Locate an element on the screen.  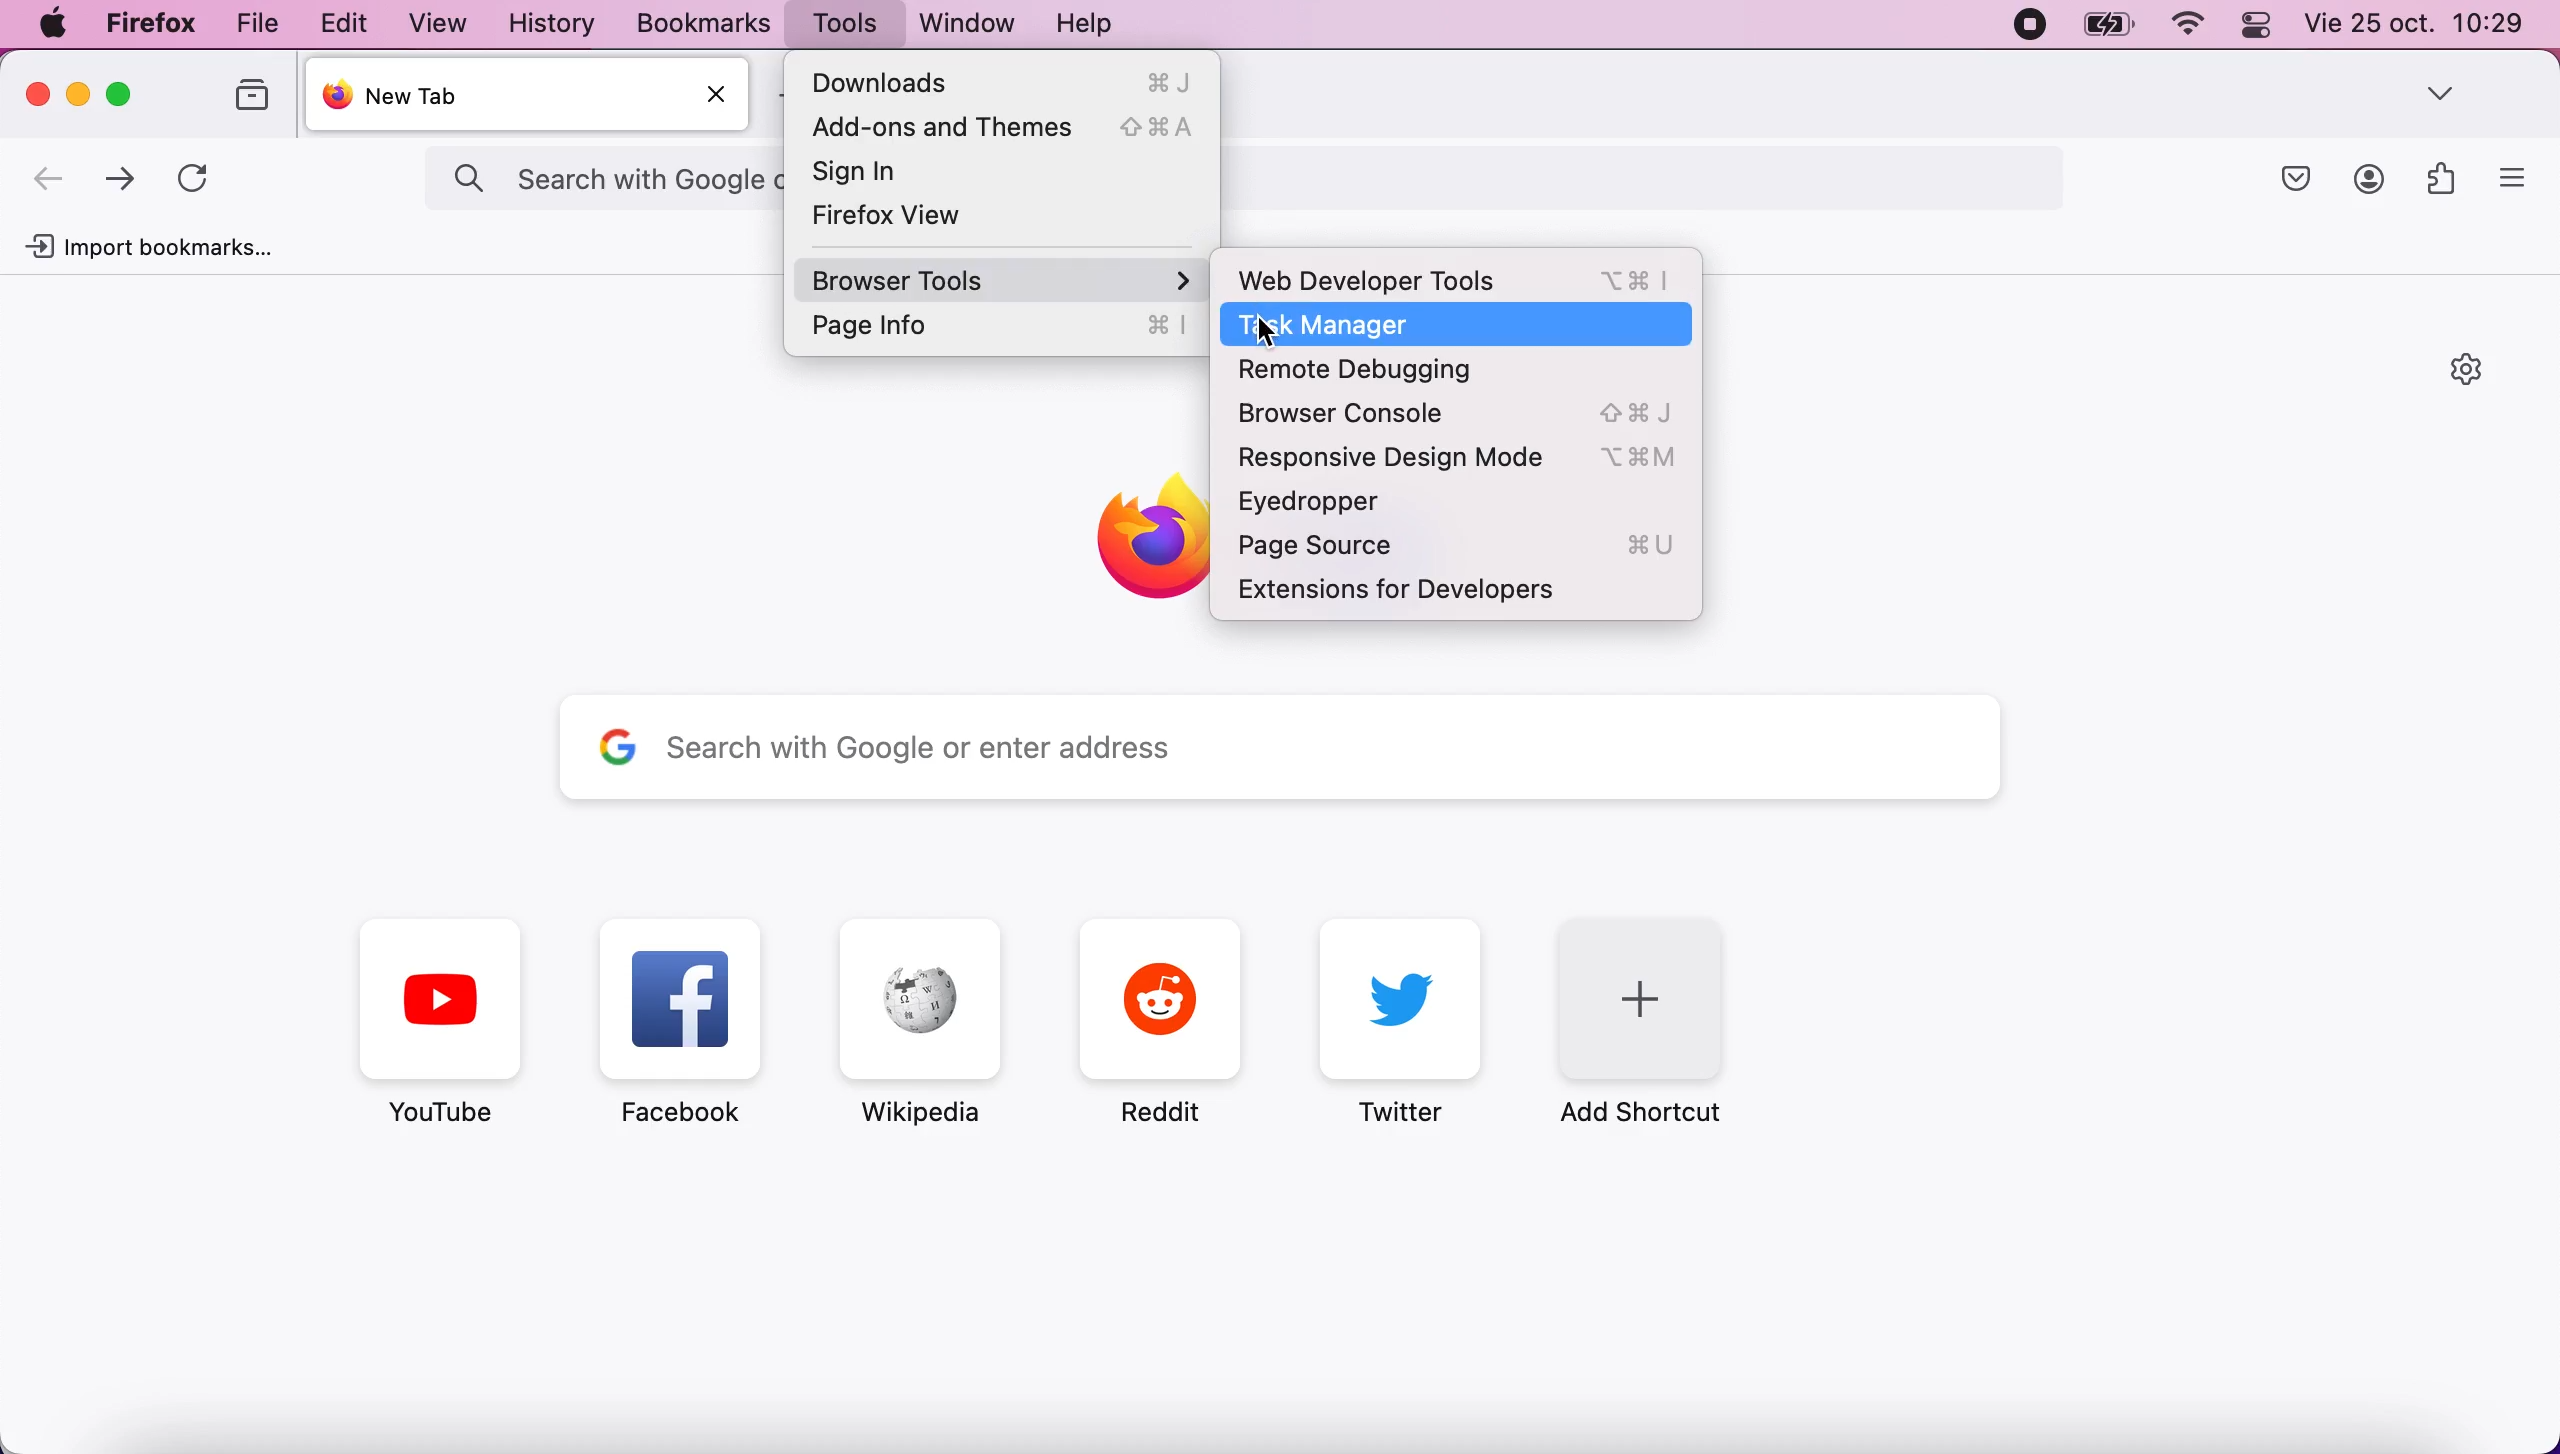
Reddit is located at coordinates (1162, 1022).